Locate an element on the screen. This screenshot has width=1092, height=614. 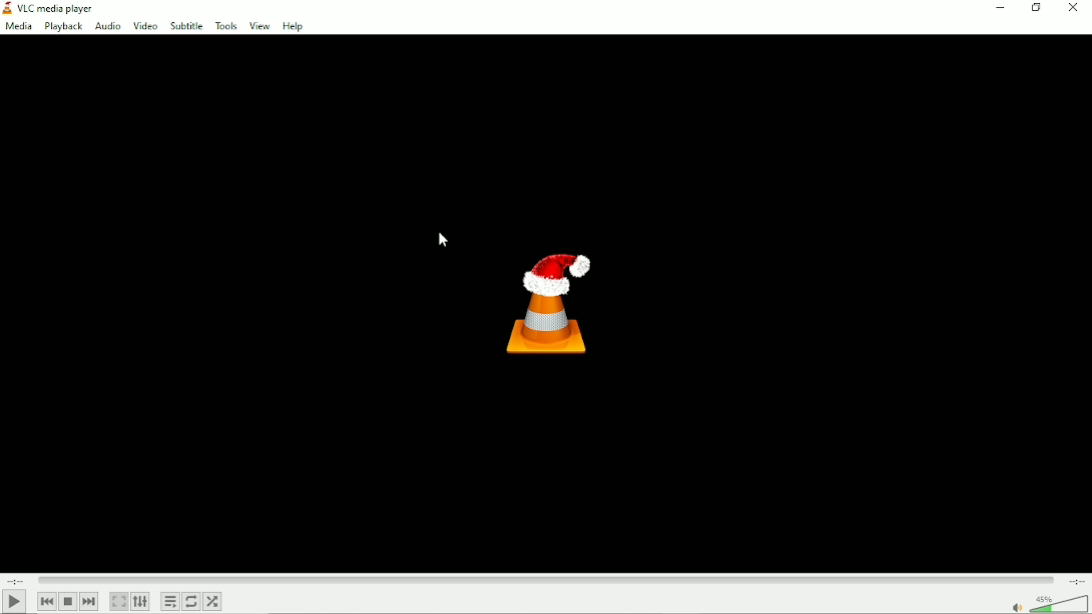
Toggle playlist is located at coordinates (169, 602).